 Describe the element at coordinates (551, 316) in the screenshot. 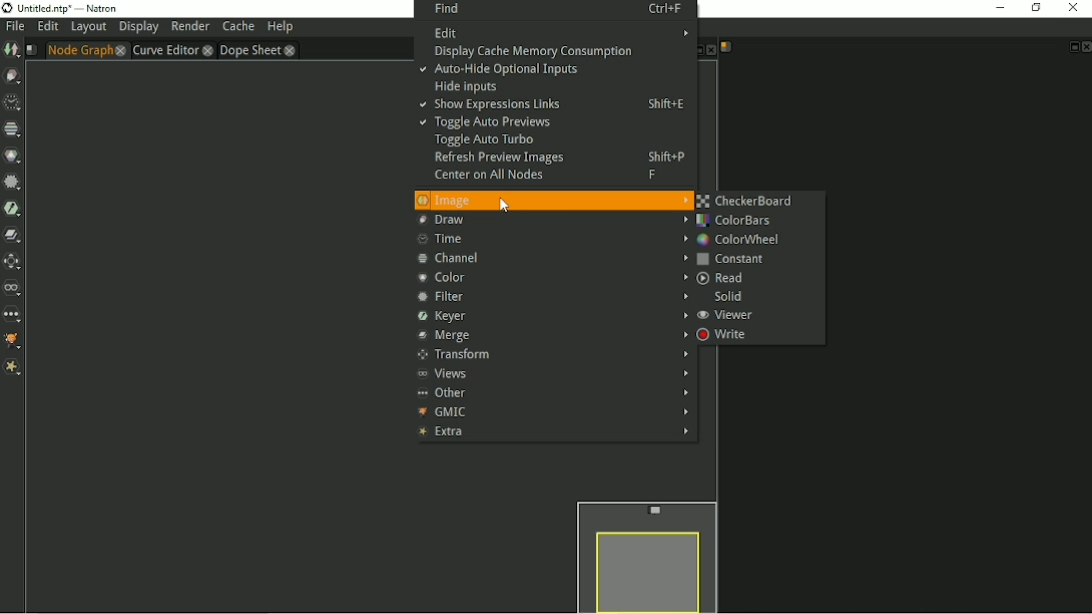

I see `Keyer` at that location.